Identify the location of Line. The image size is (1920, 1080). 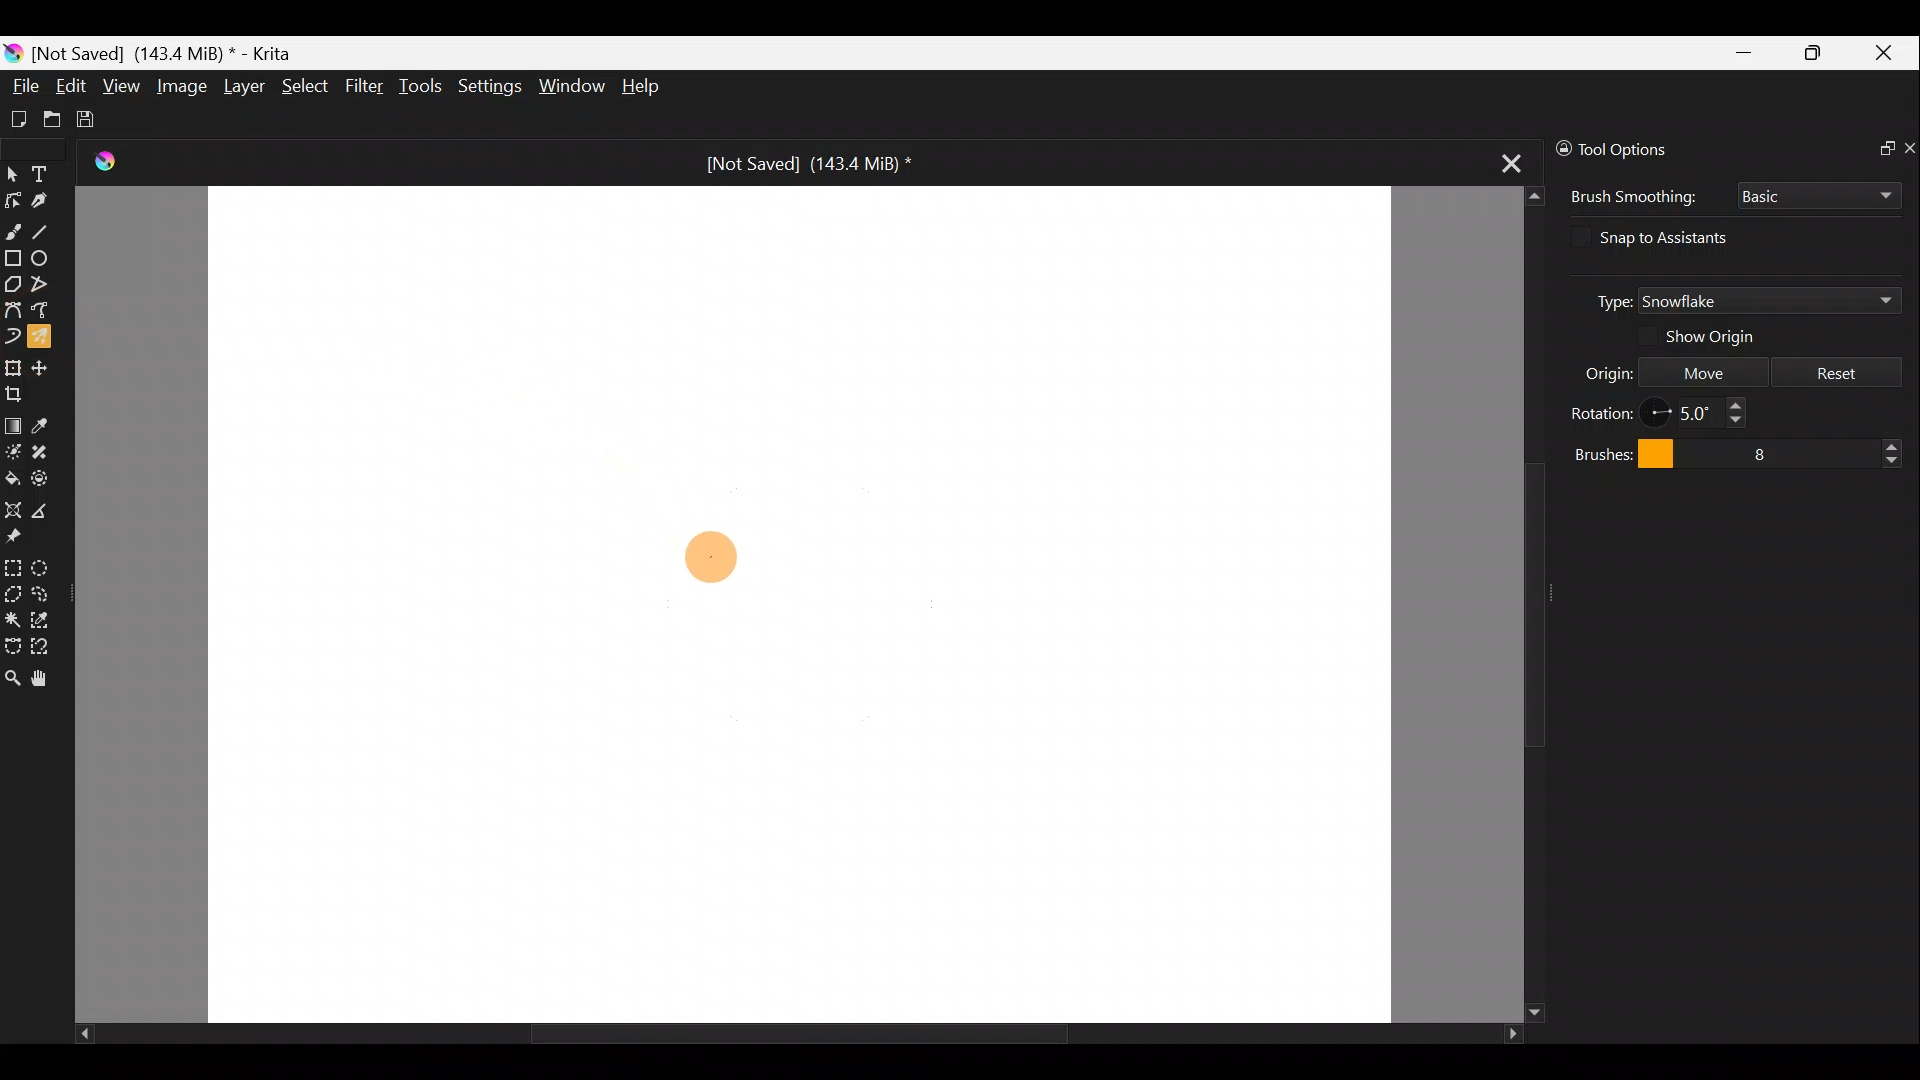
(44, 228).